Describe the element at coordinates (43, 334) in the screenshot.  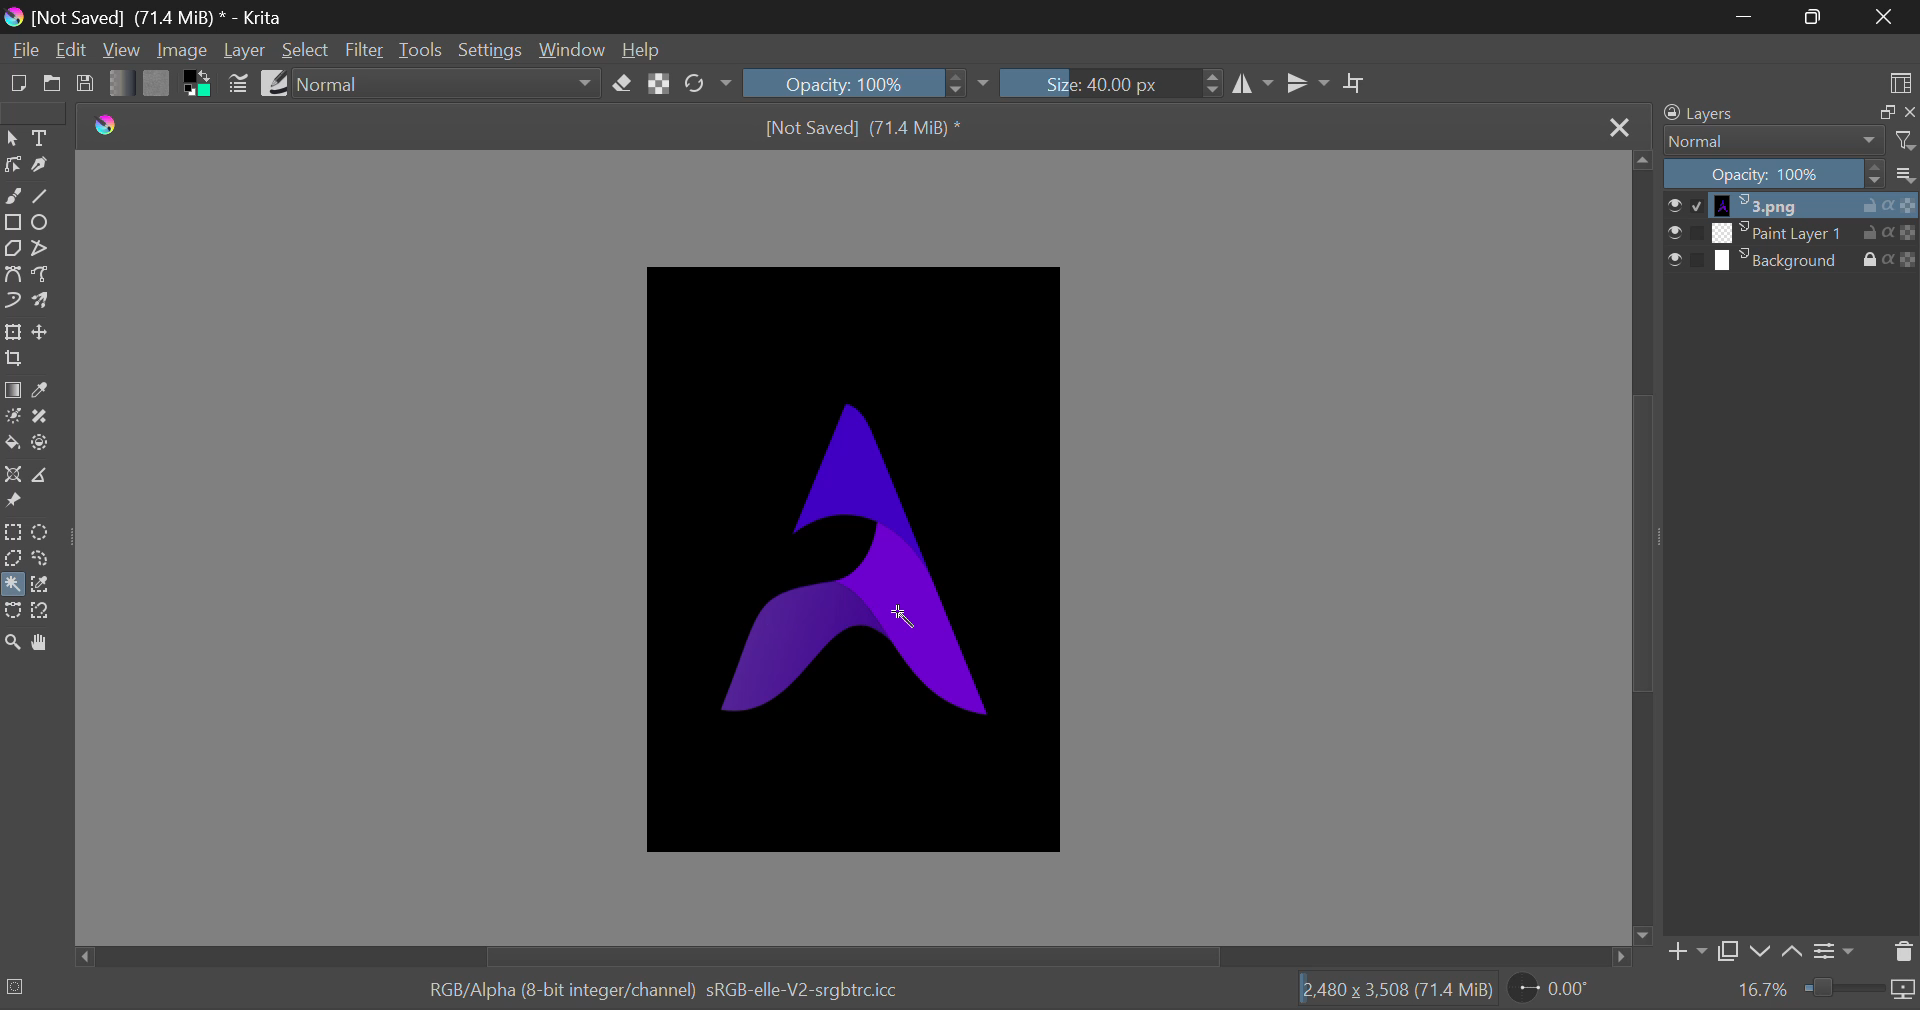
I see `Move Layers` at that location.